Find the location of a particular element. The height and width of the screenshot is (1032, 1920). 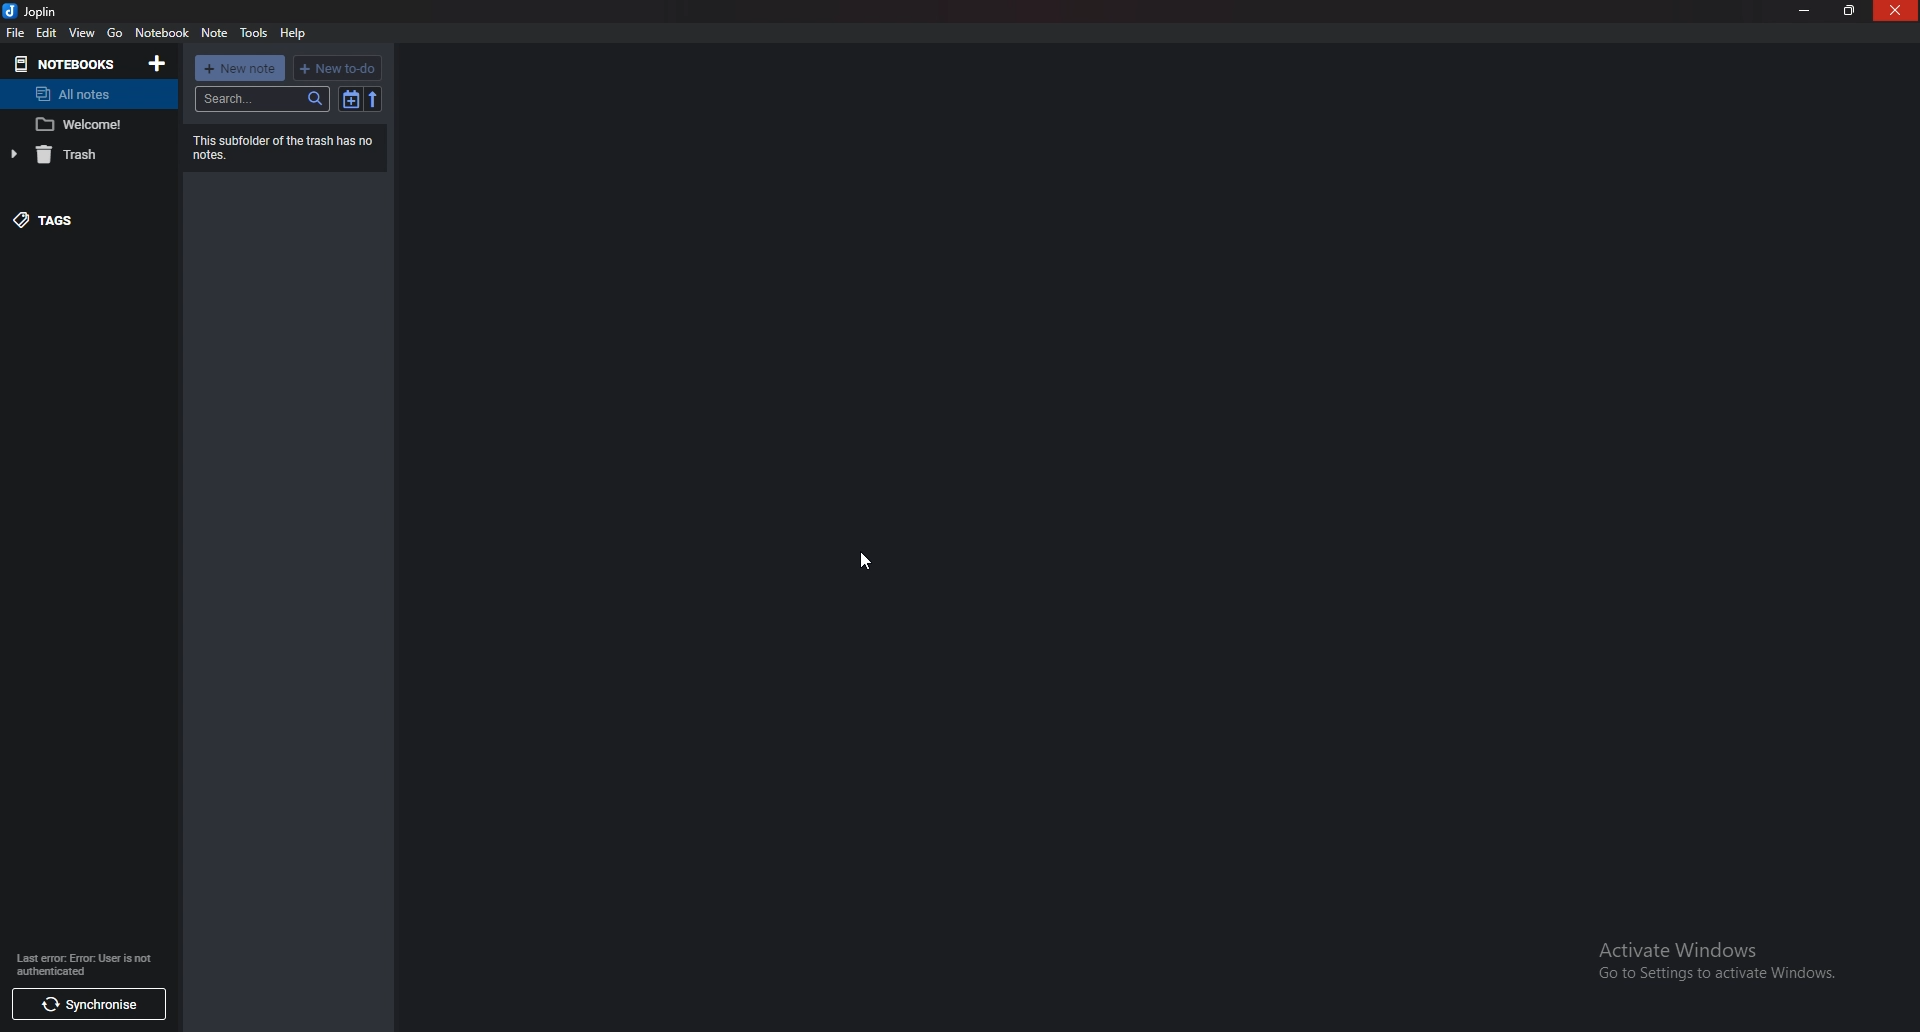

note is located at coordinates (84, 125).